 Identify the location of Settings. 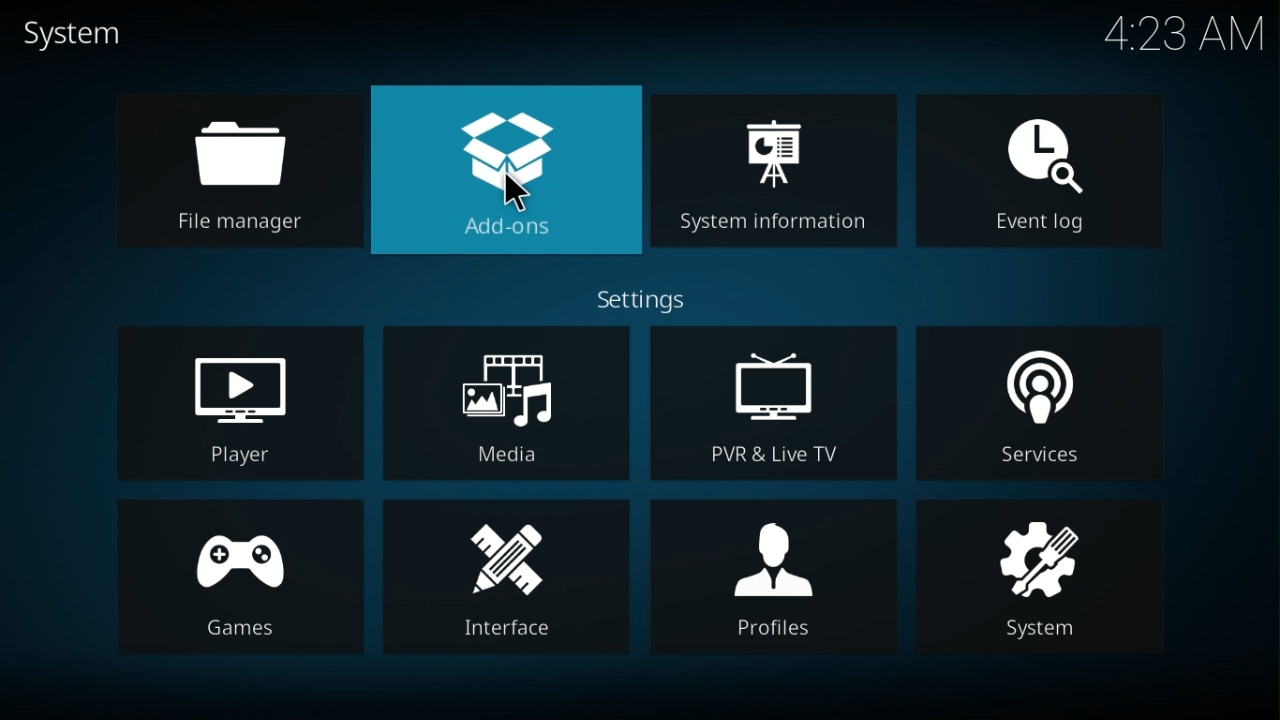
(647, 300).